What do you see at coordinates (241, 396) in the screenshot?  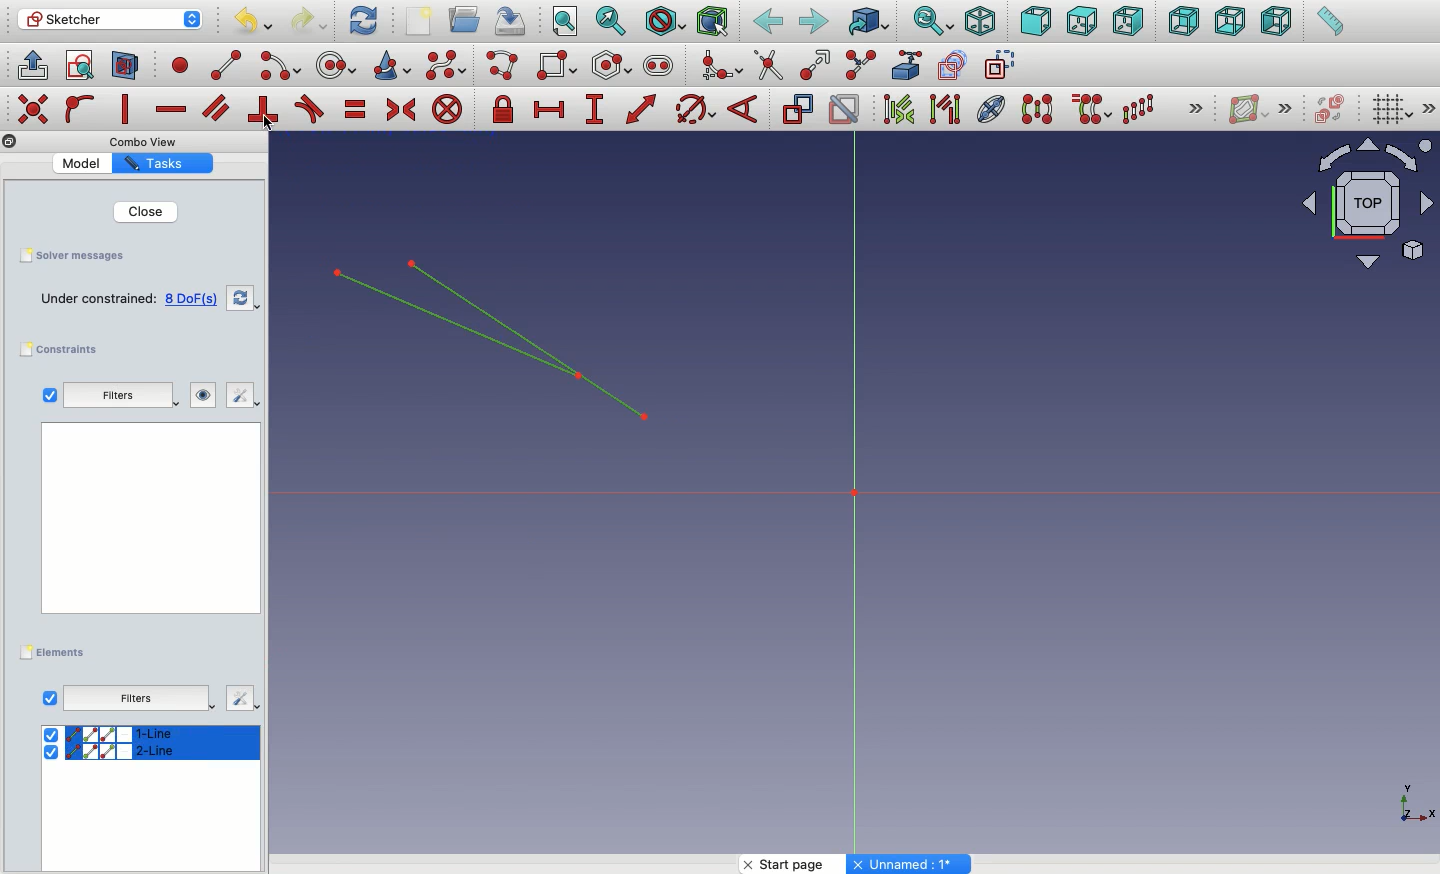 I see `Edit` at bounding box center [241, 396].